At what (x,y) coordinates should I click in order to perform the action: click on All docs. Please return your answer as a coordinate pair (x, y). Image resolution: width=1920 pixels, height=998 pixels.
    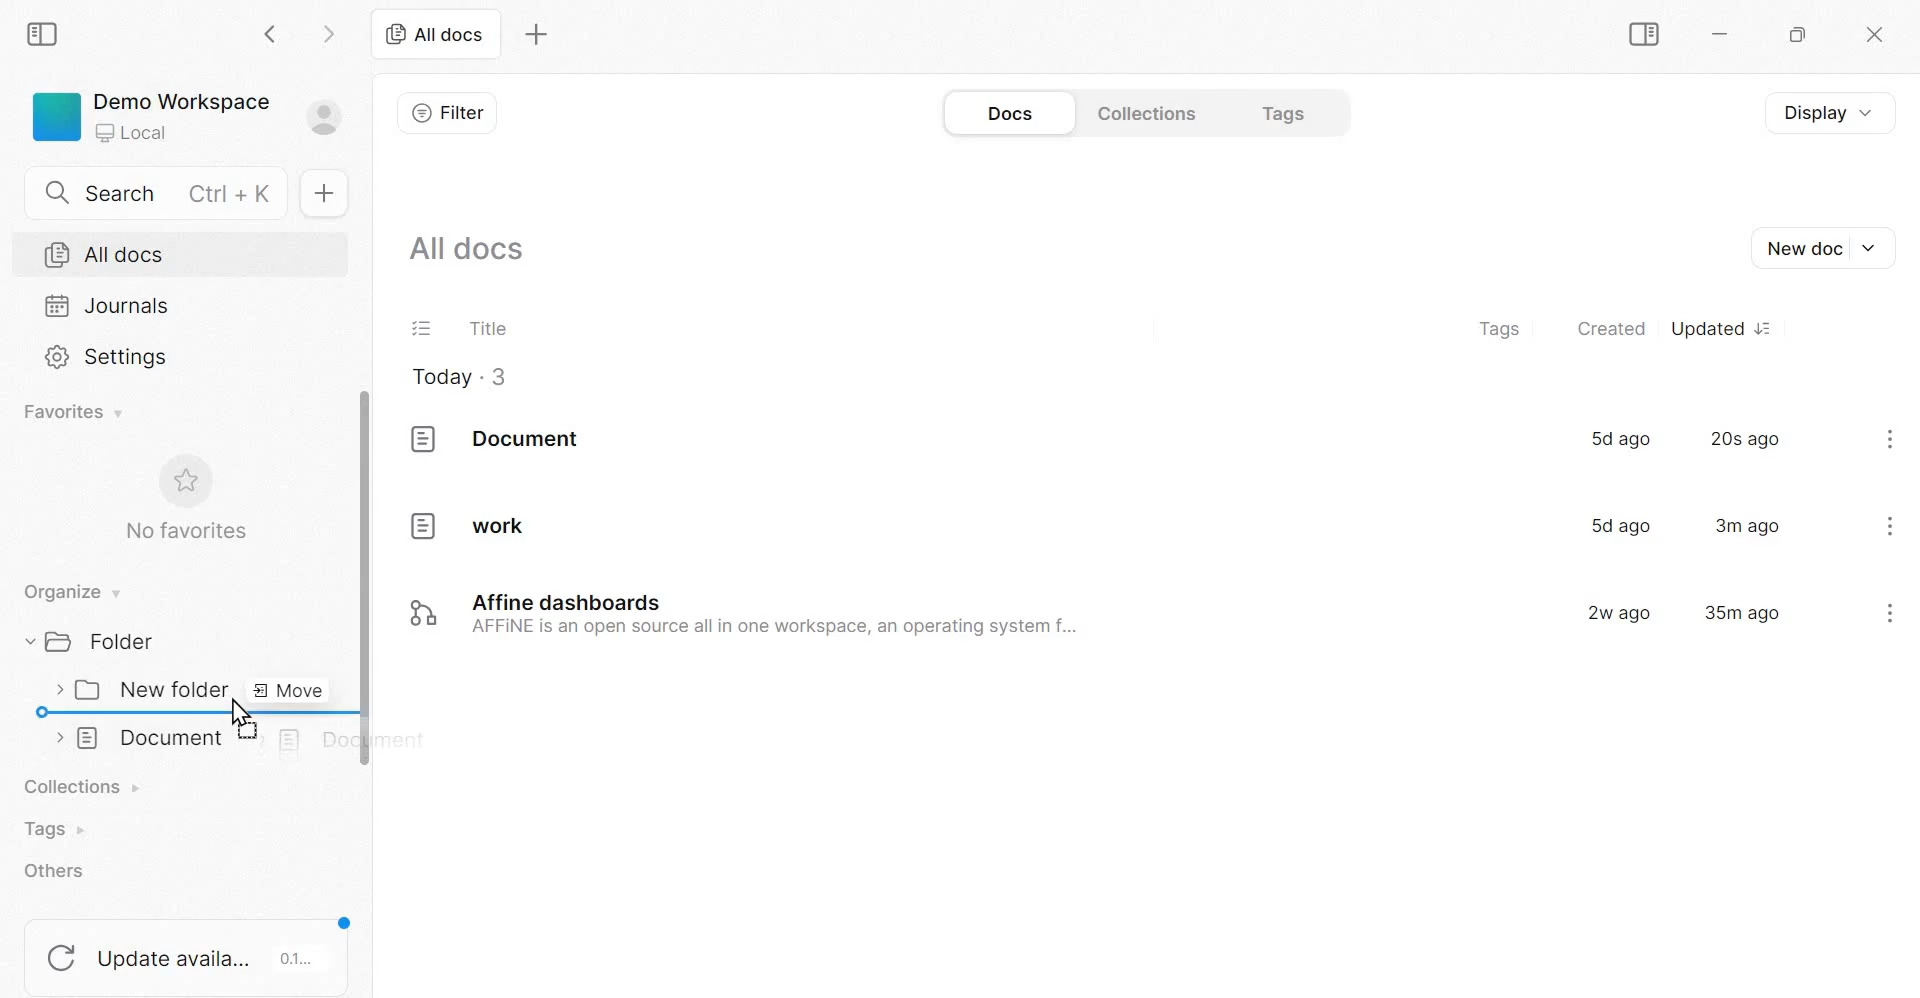
    Looking at the image, I should click on (470, 249).